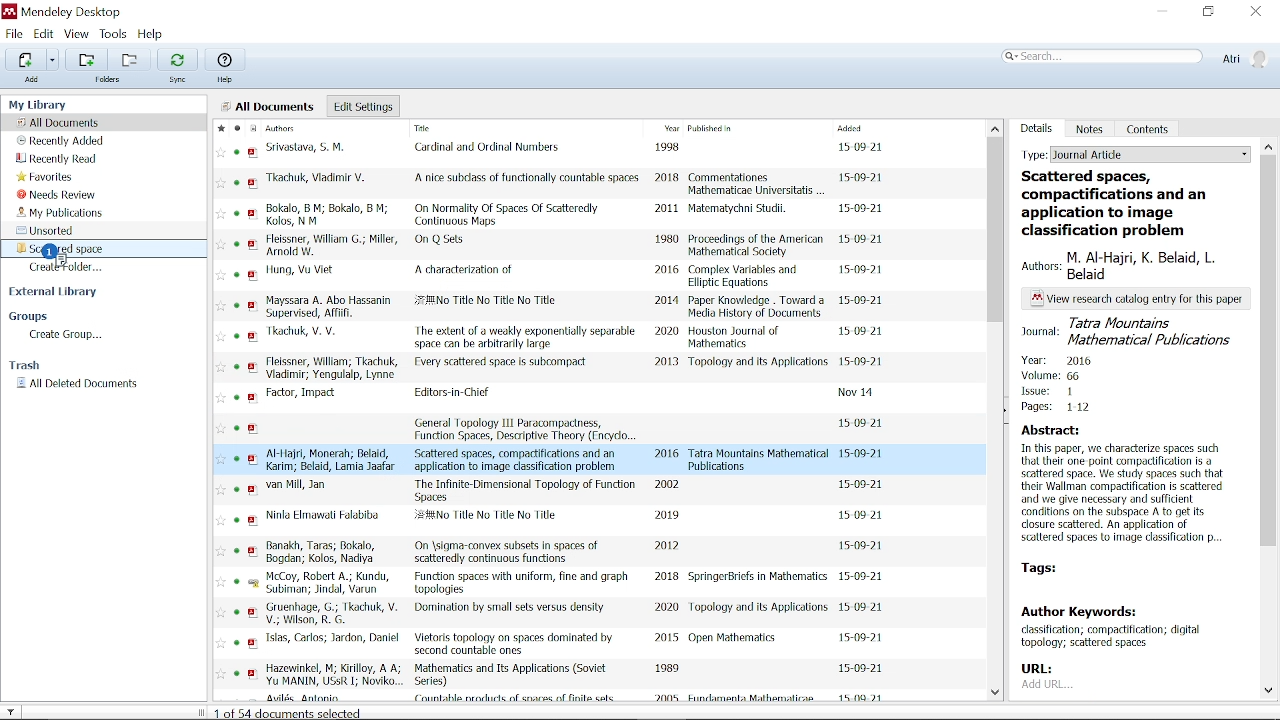  Describe the element at coordinates (1129, 203) in the screenshot. I see `title` at that location.